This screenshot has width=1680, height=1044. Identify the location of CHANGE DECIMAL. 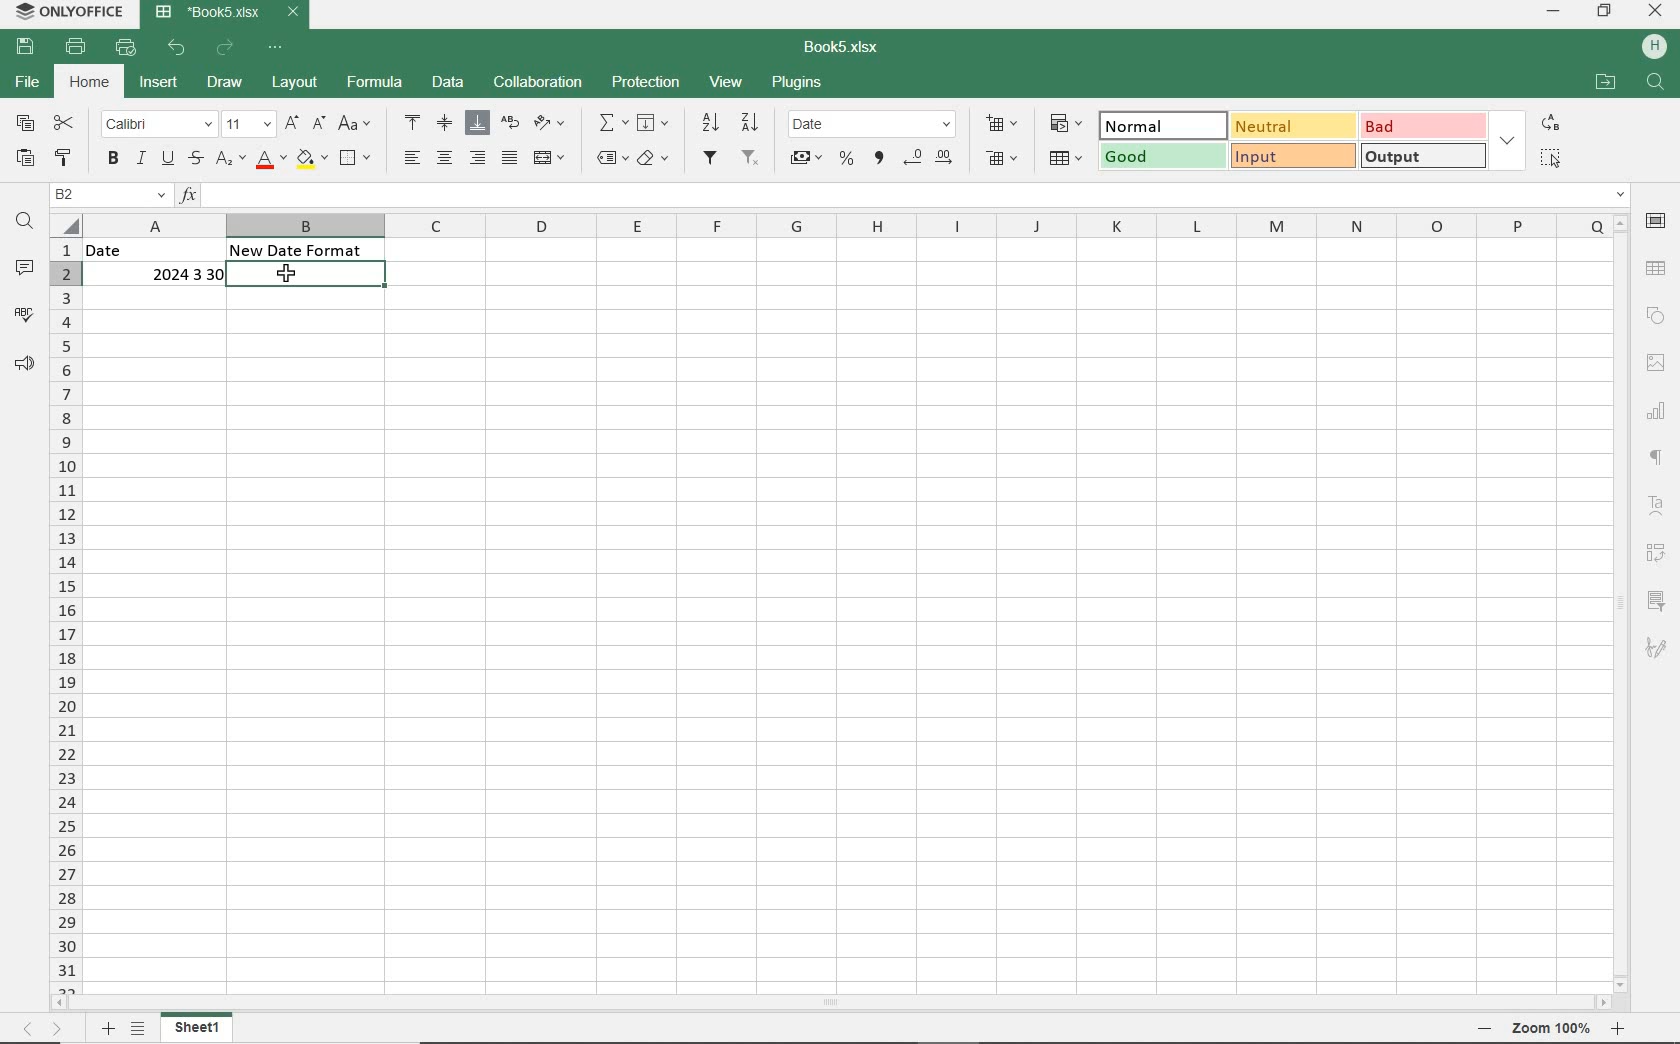
(932, 157).